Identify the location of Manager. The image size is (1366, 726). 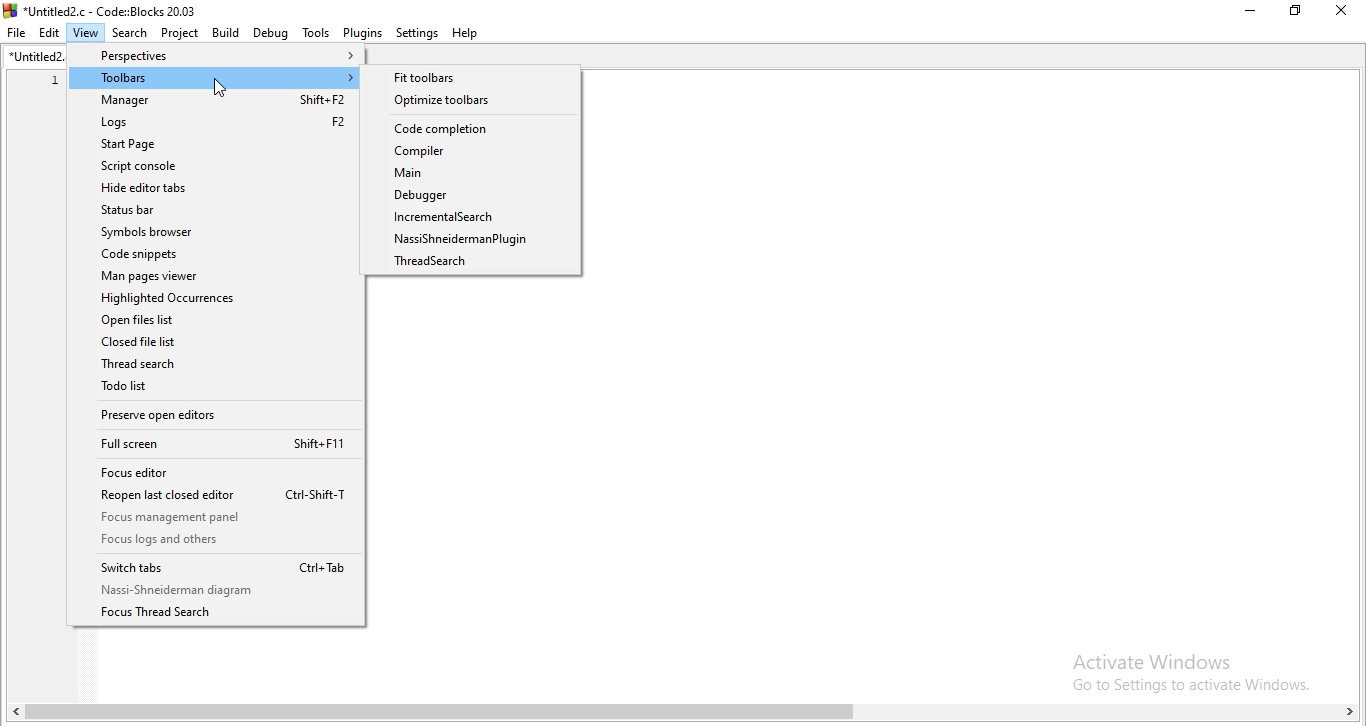
(208, 101).